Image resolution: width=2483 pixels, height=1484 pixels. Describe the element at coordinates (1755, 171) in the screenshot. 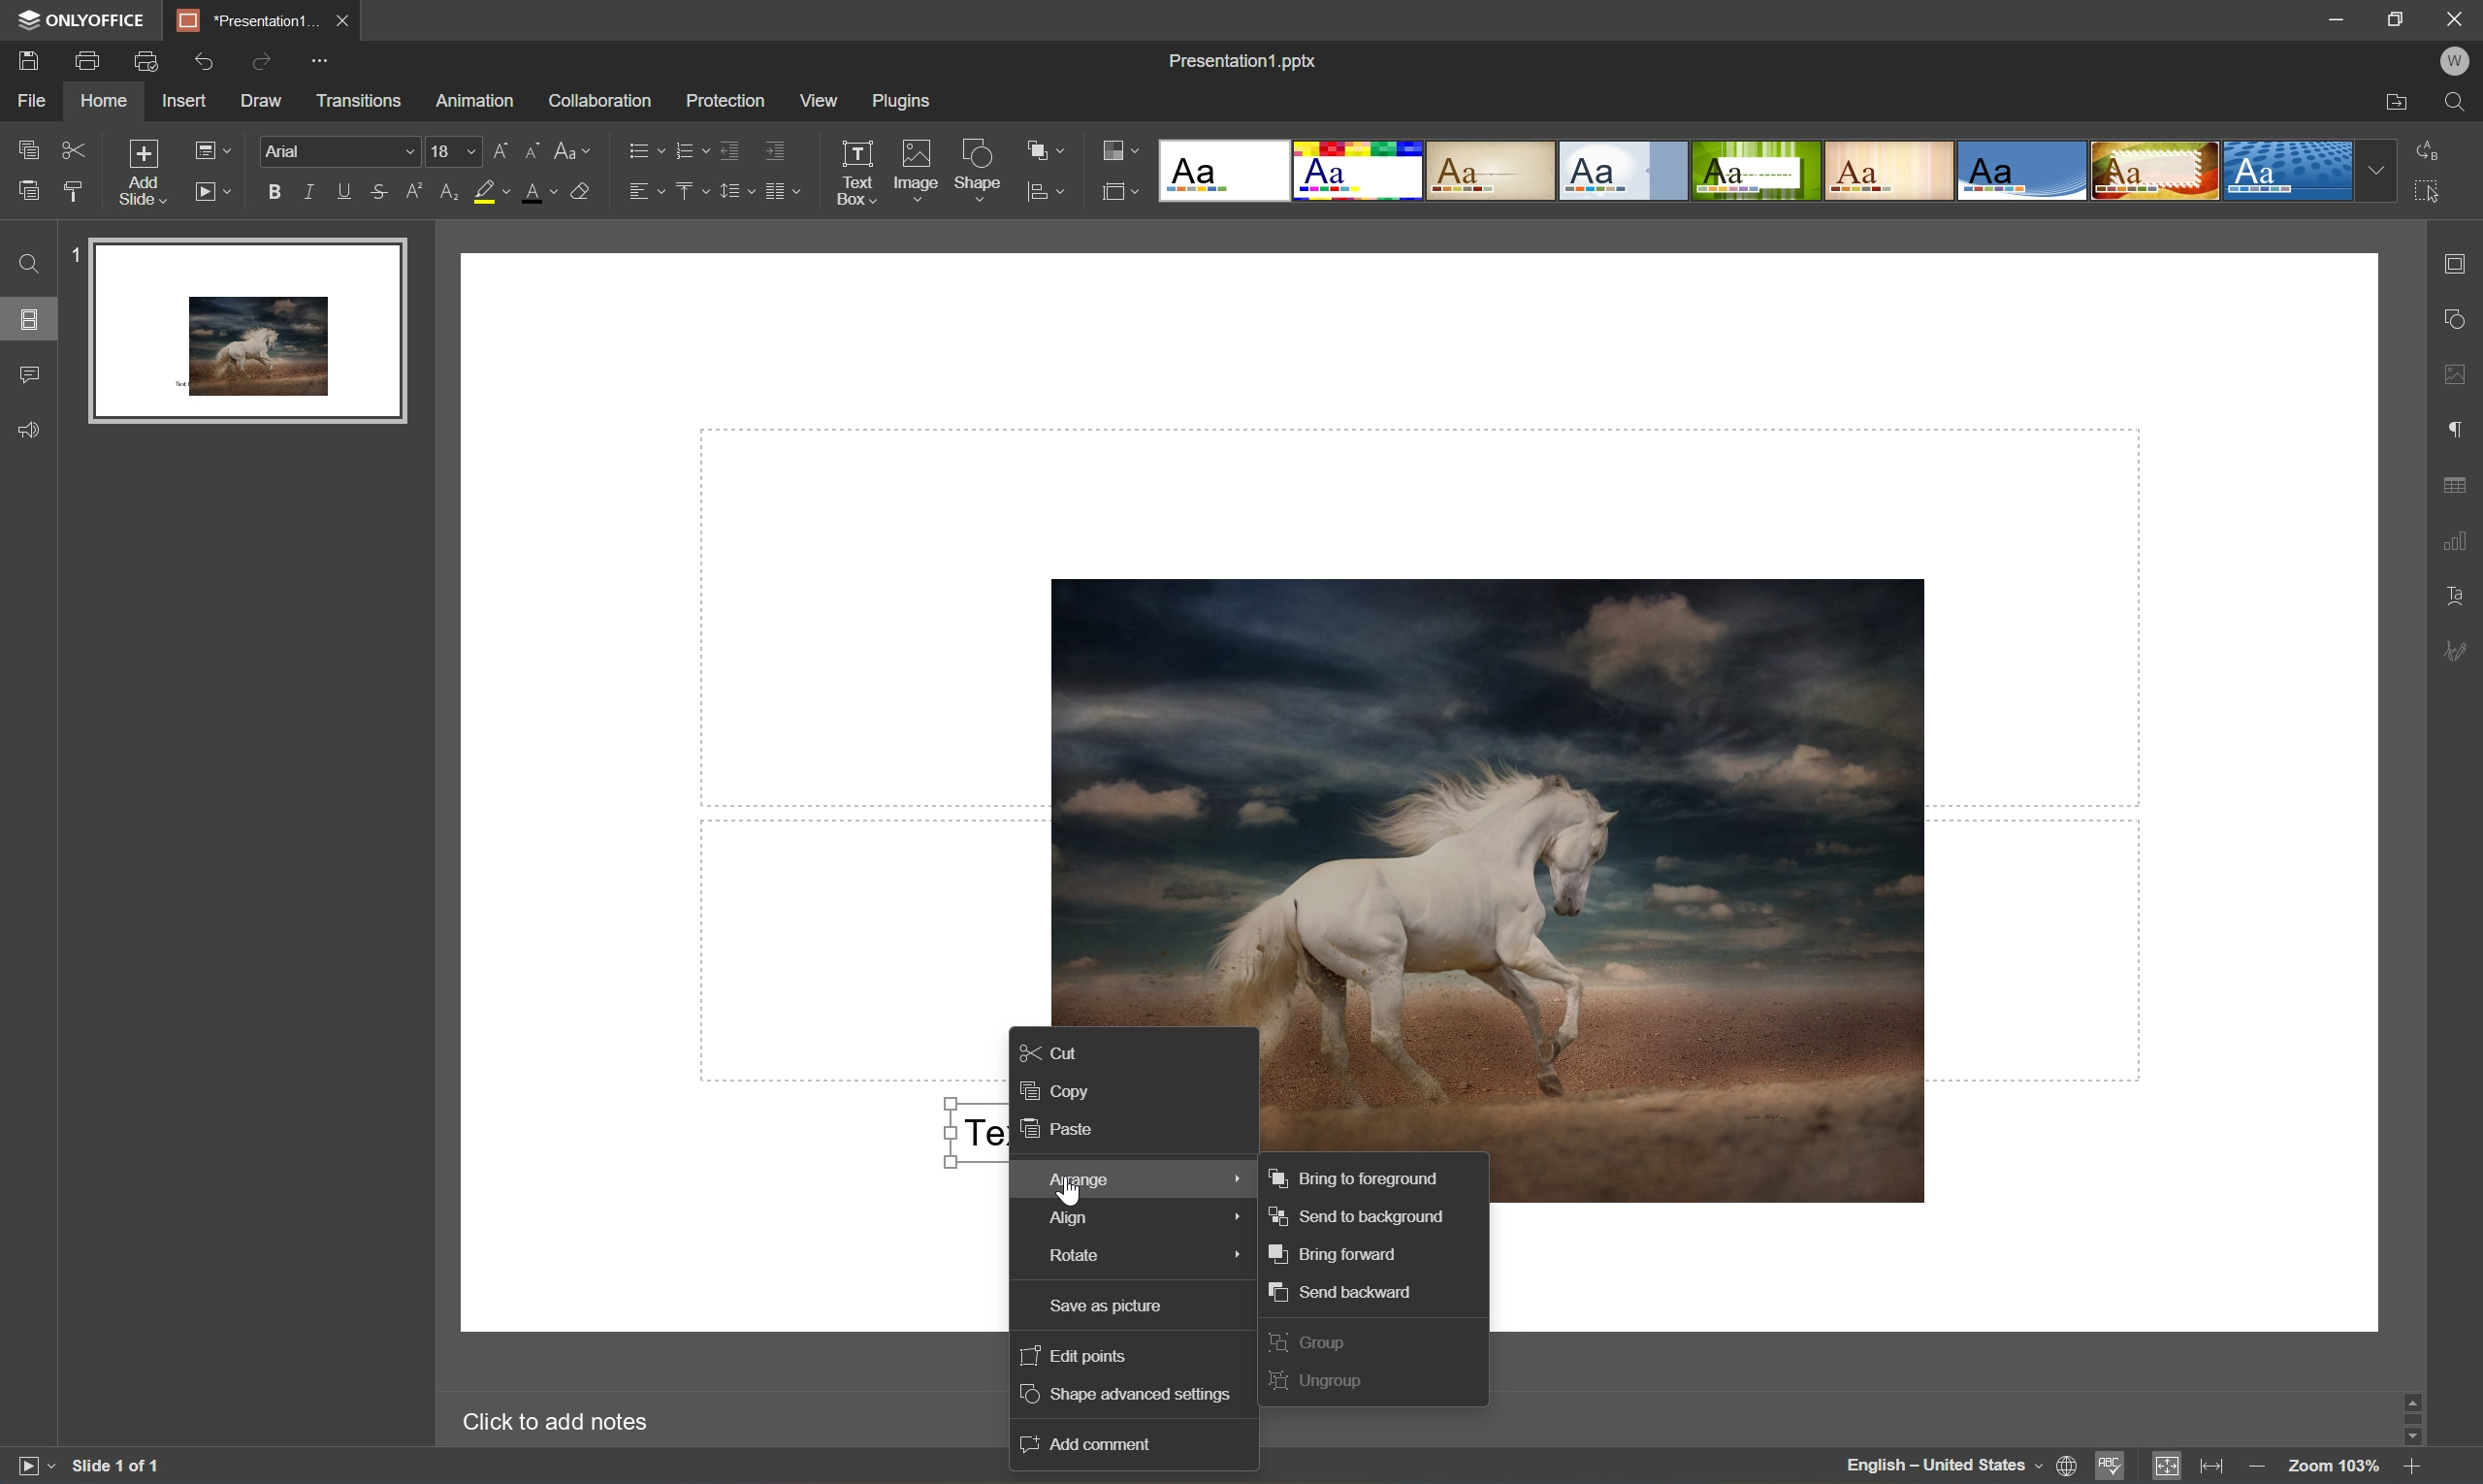

I see `Green Leaf` at that location.